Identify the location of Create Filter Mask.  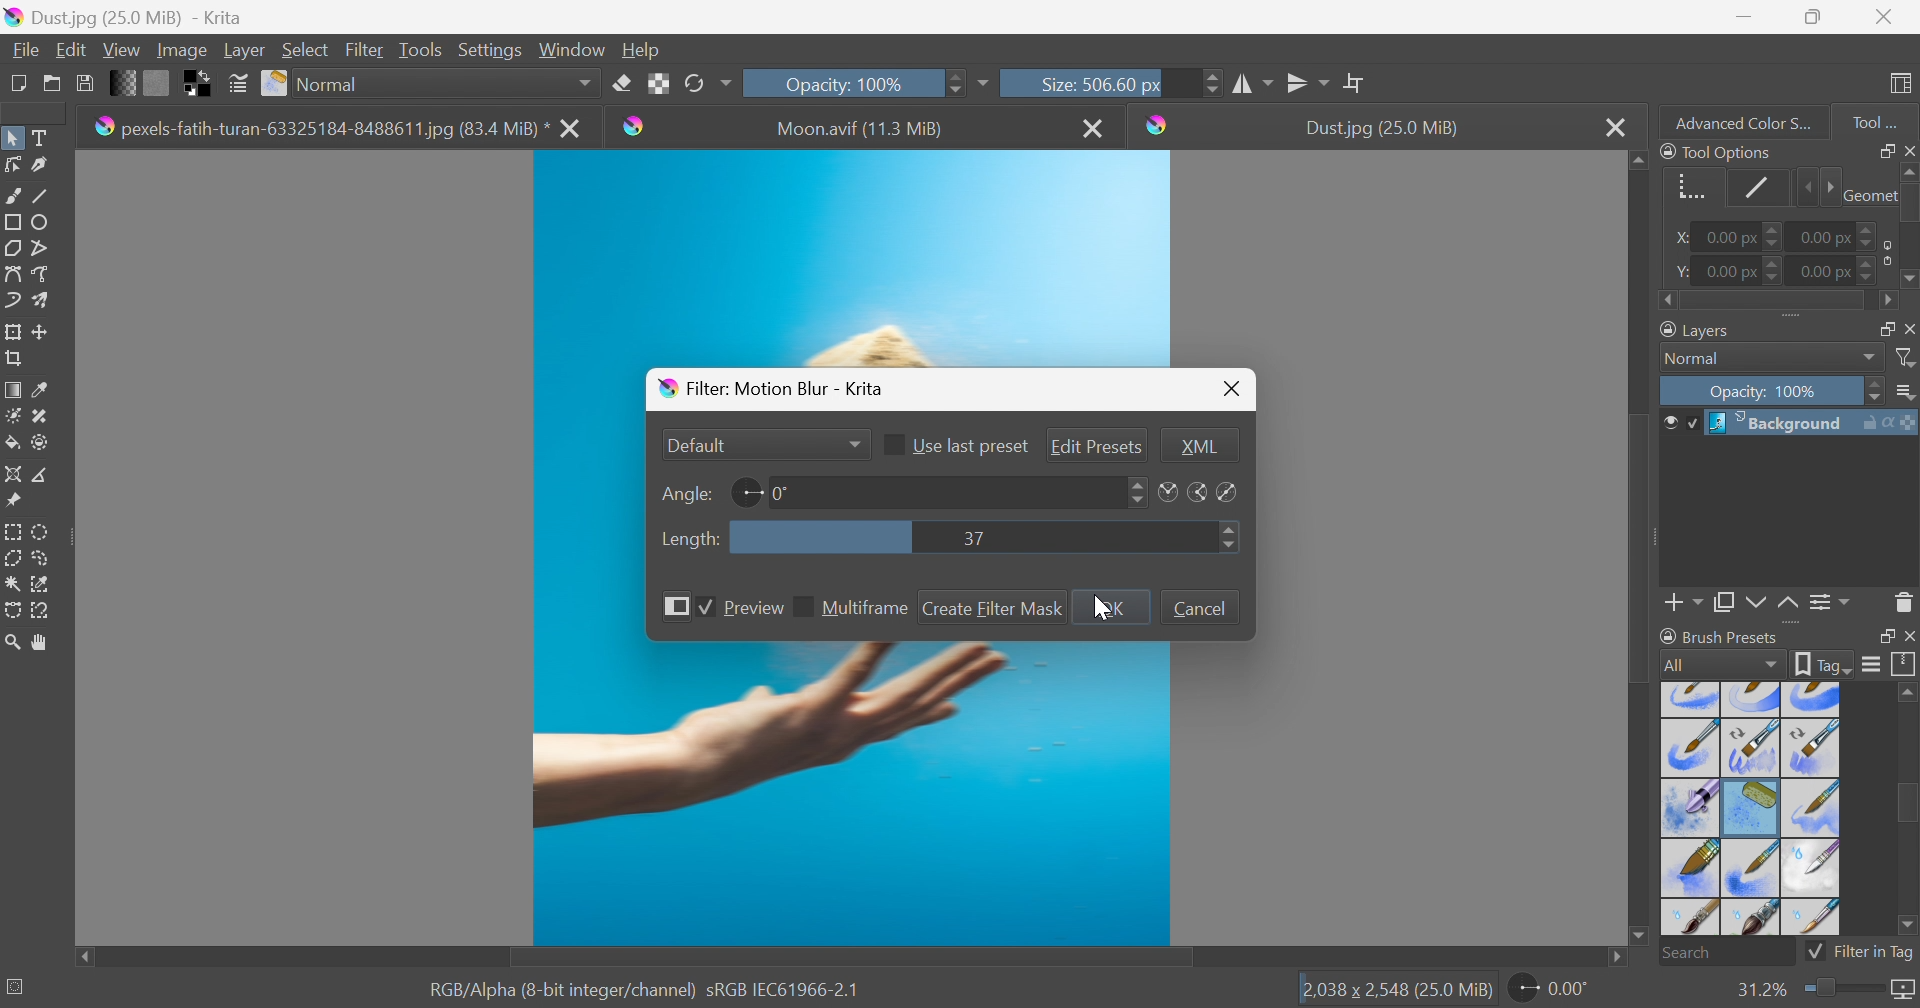
(994, 608).